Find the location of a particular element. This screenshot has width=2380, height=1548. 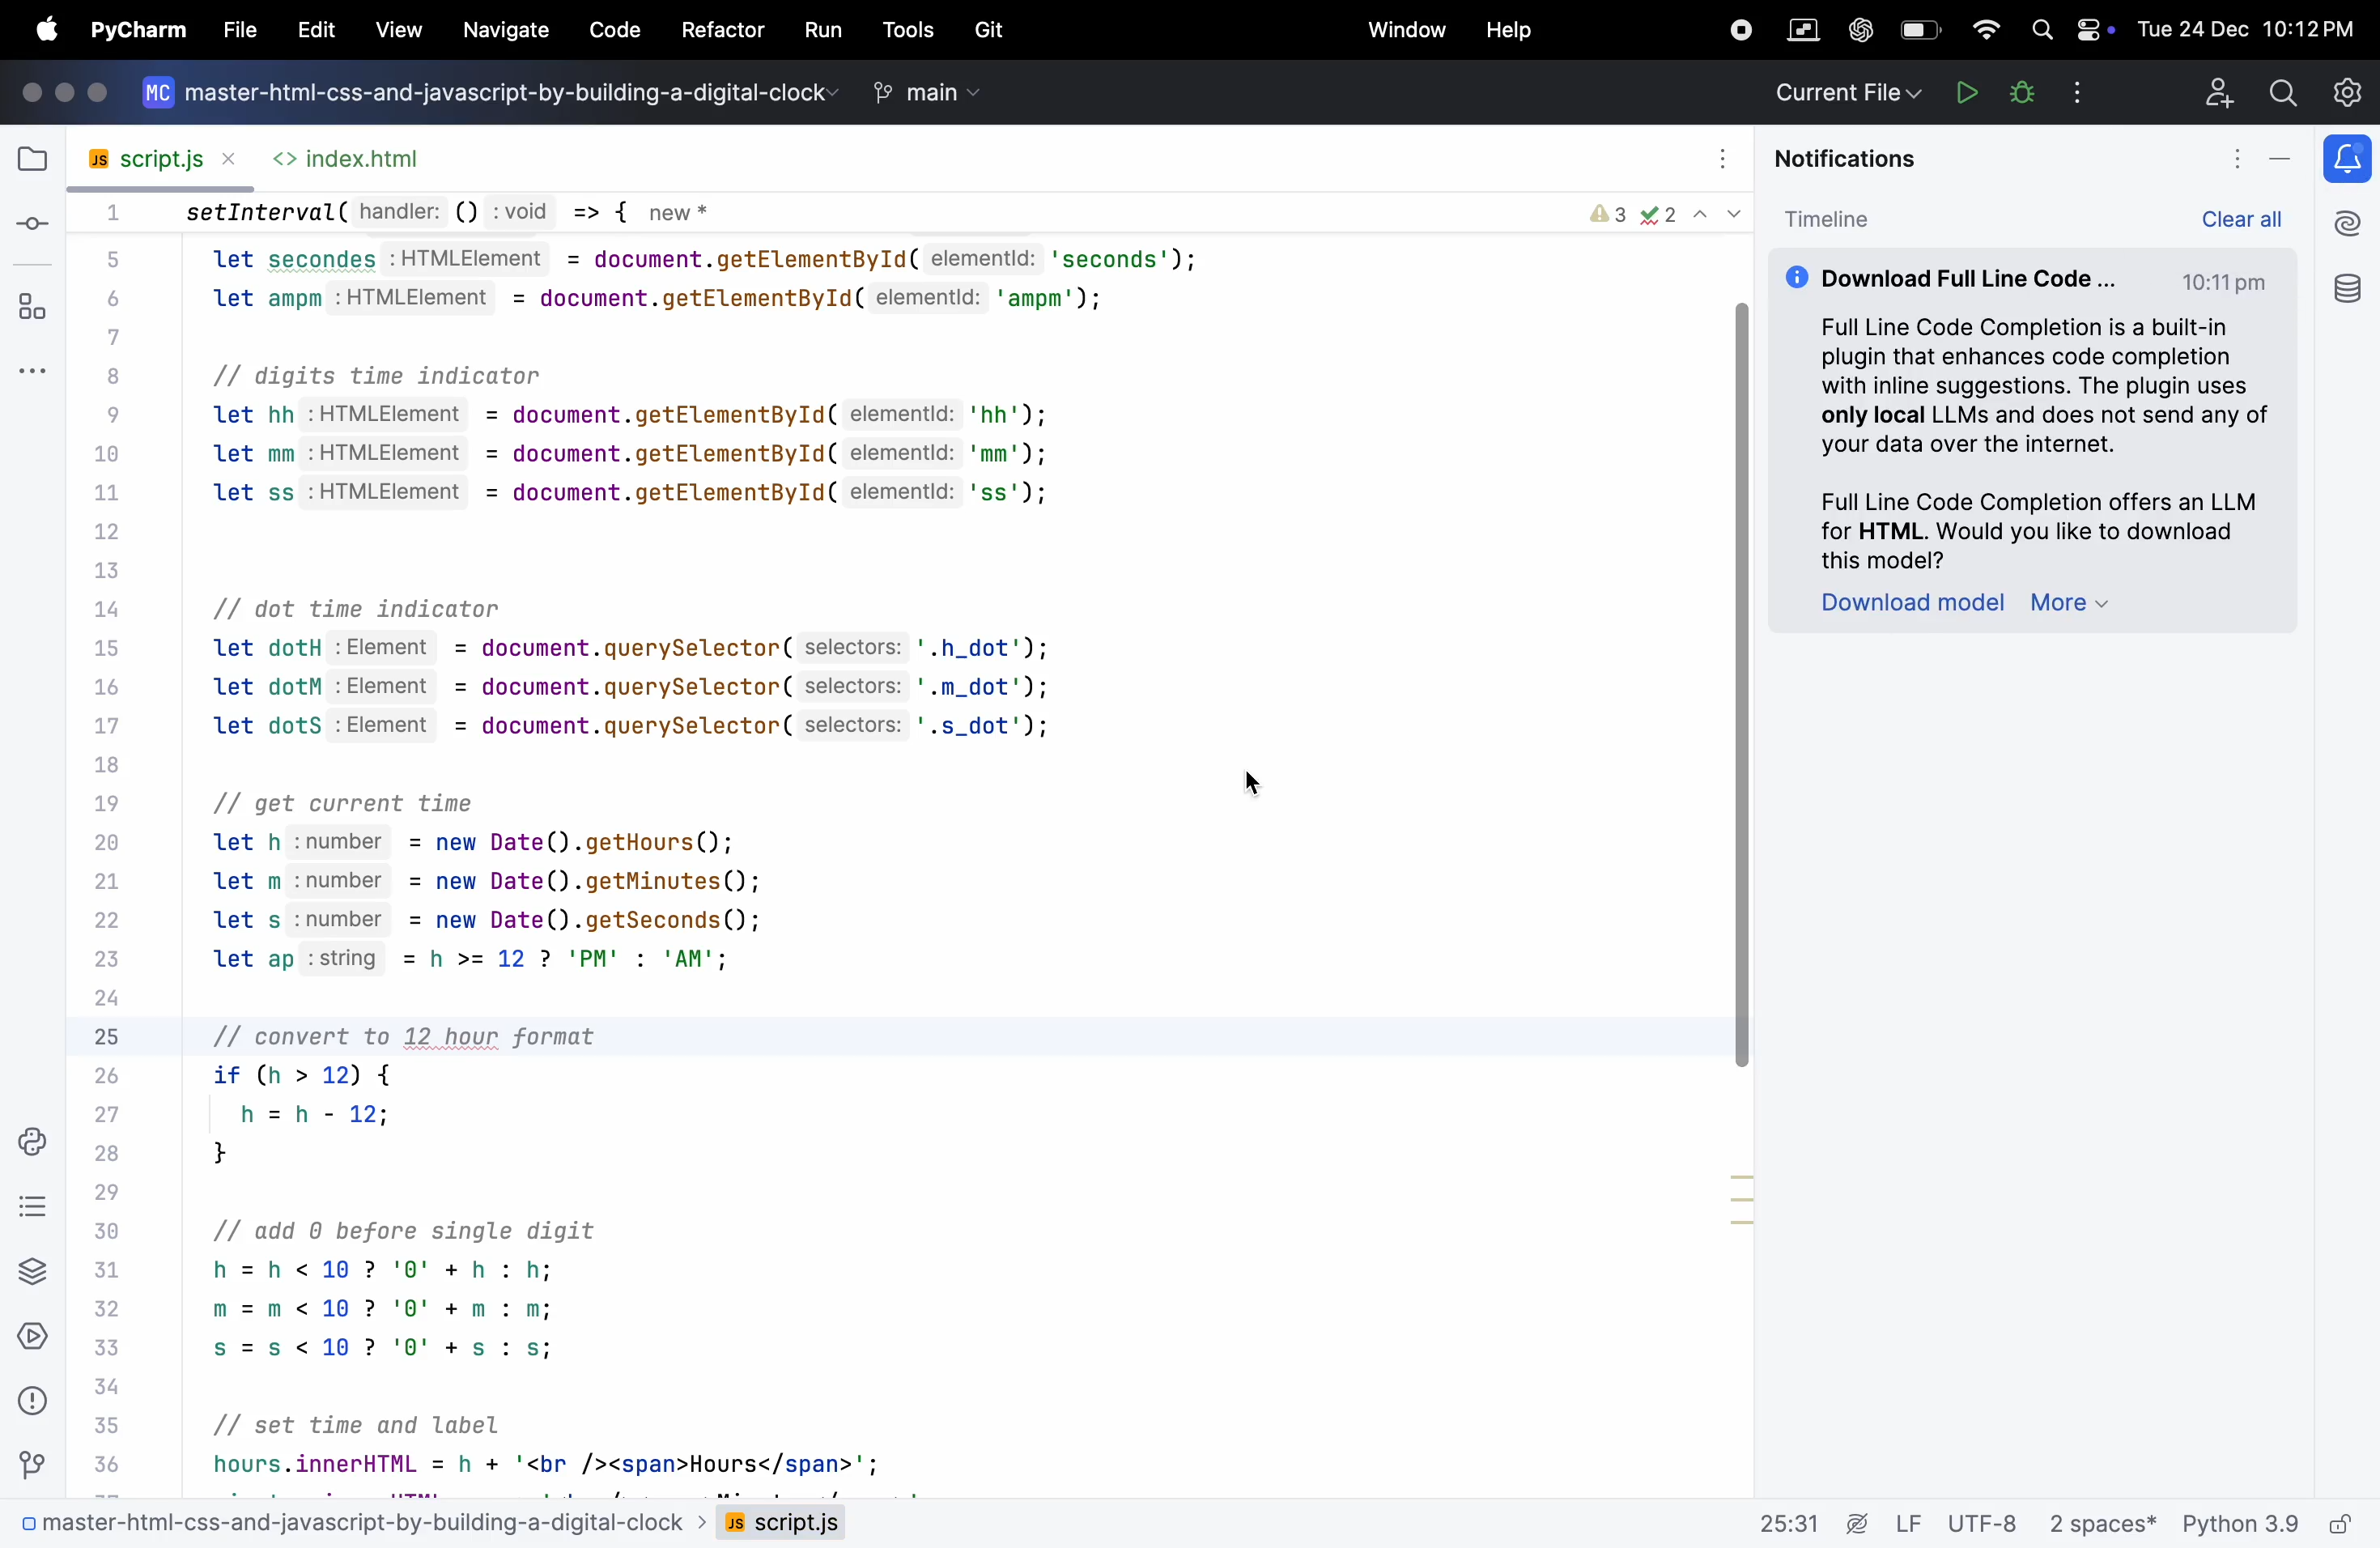

bugs is located at coordinates (2016, 93).